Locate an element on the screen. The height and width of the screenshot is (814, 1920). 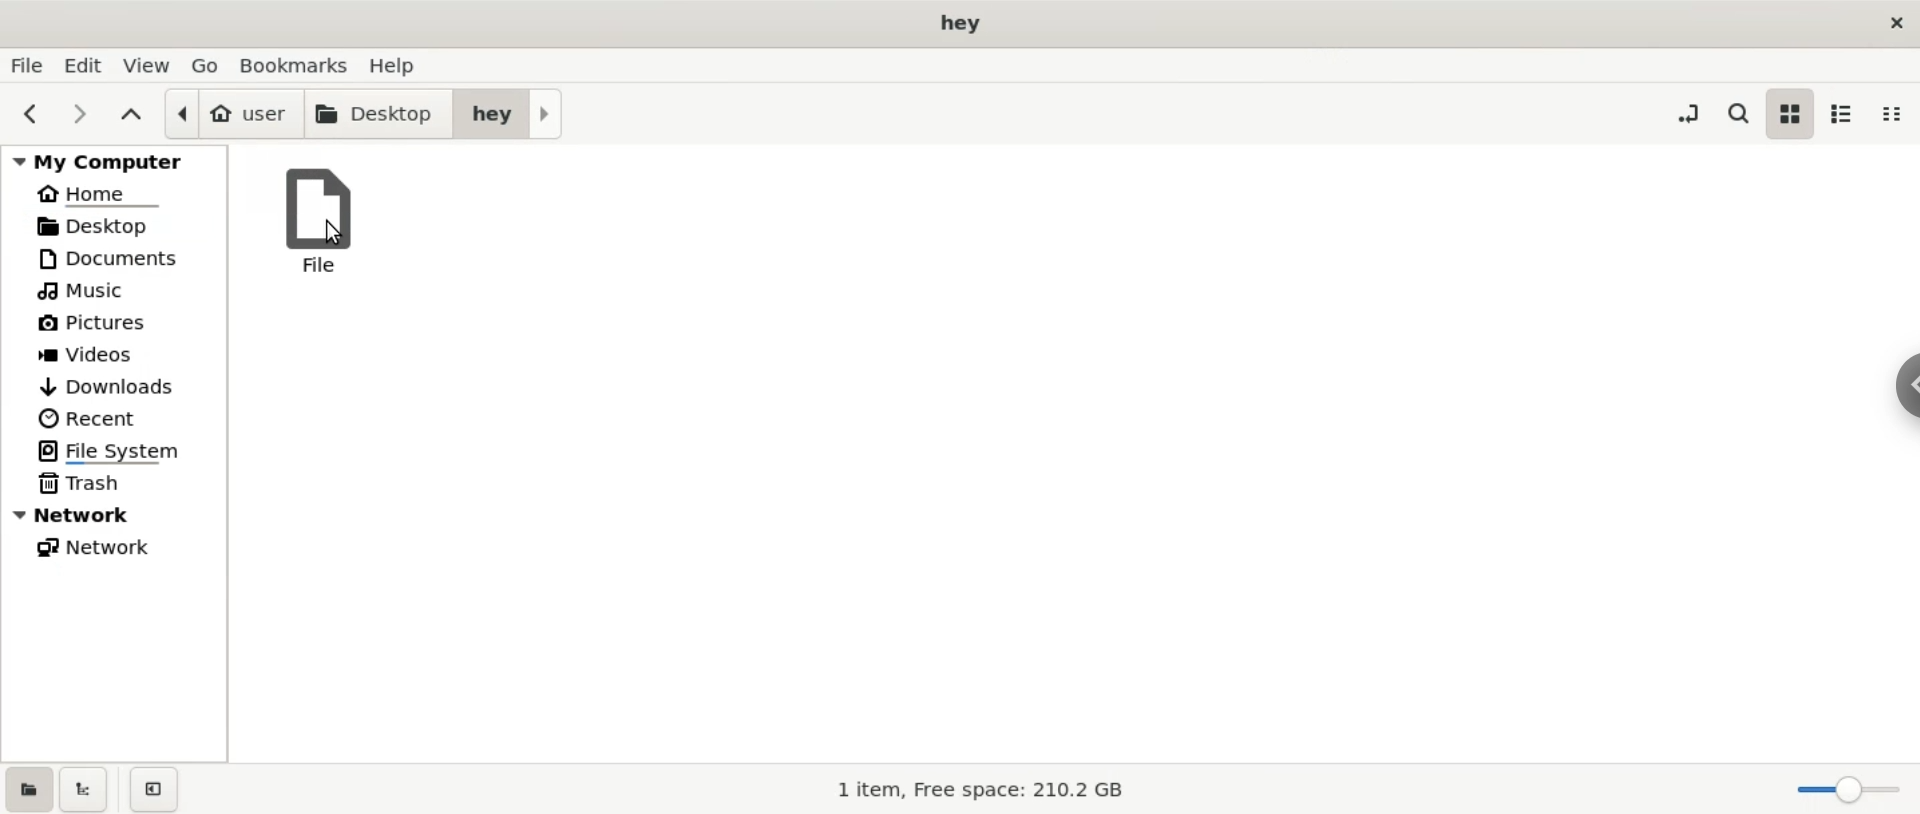
documents is located at coordinates (115, 257).